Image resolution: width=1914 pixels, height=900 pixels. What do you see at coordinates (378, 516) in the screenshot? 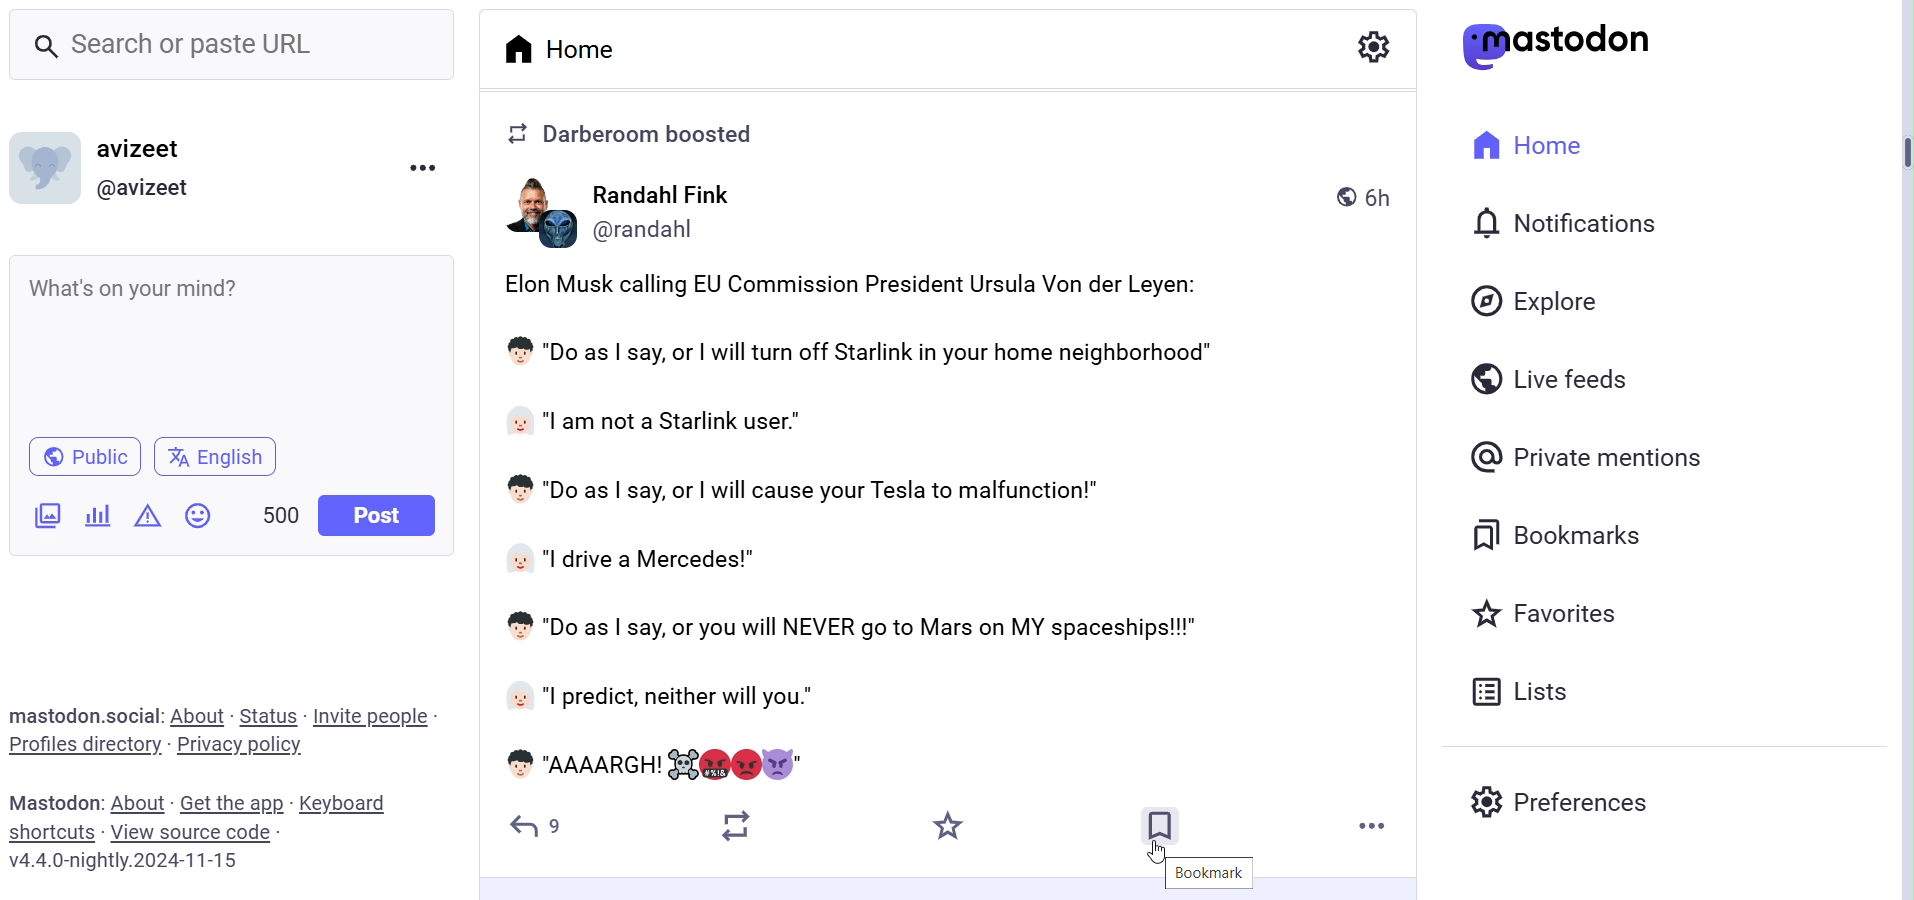
I see `Post` at bounding box center [378, 516].